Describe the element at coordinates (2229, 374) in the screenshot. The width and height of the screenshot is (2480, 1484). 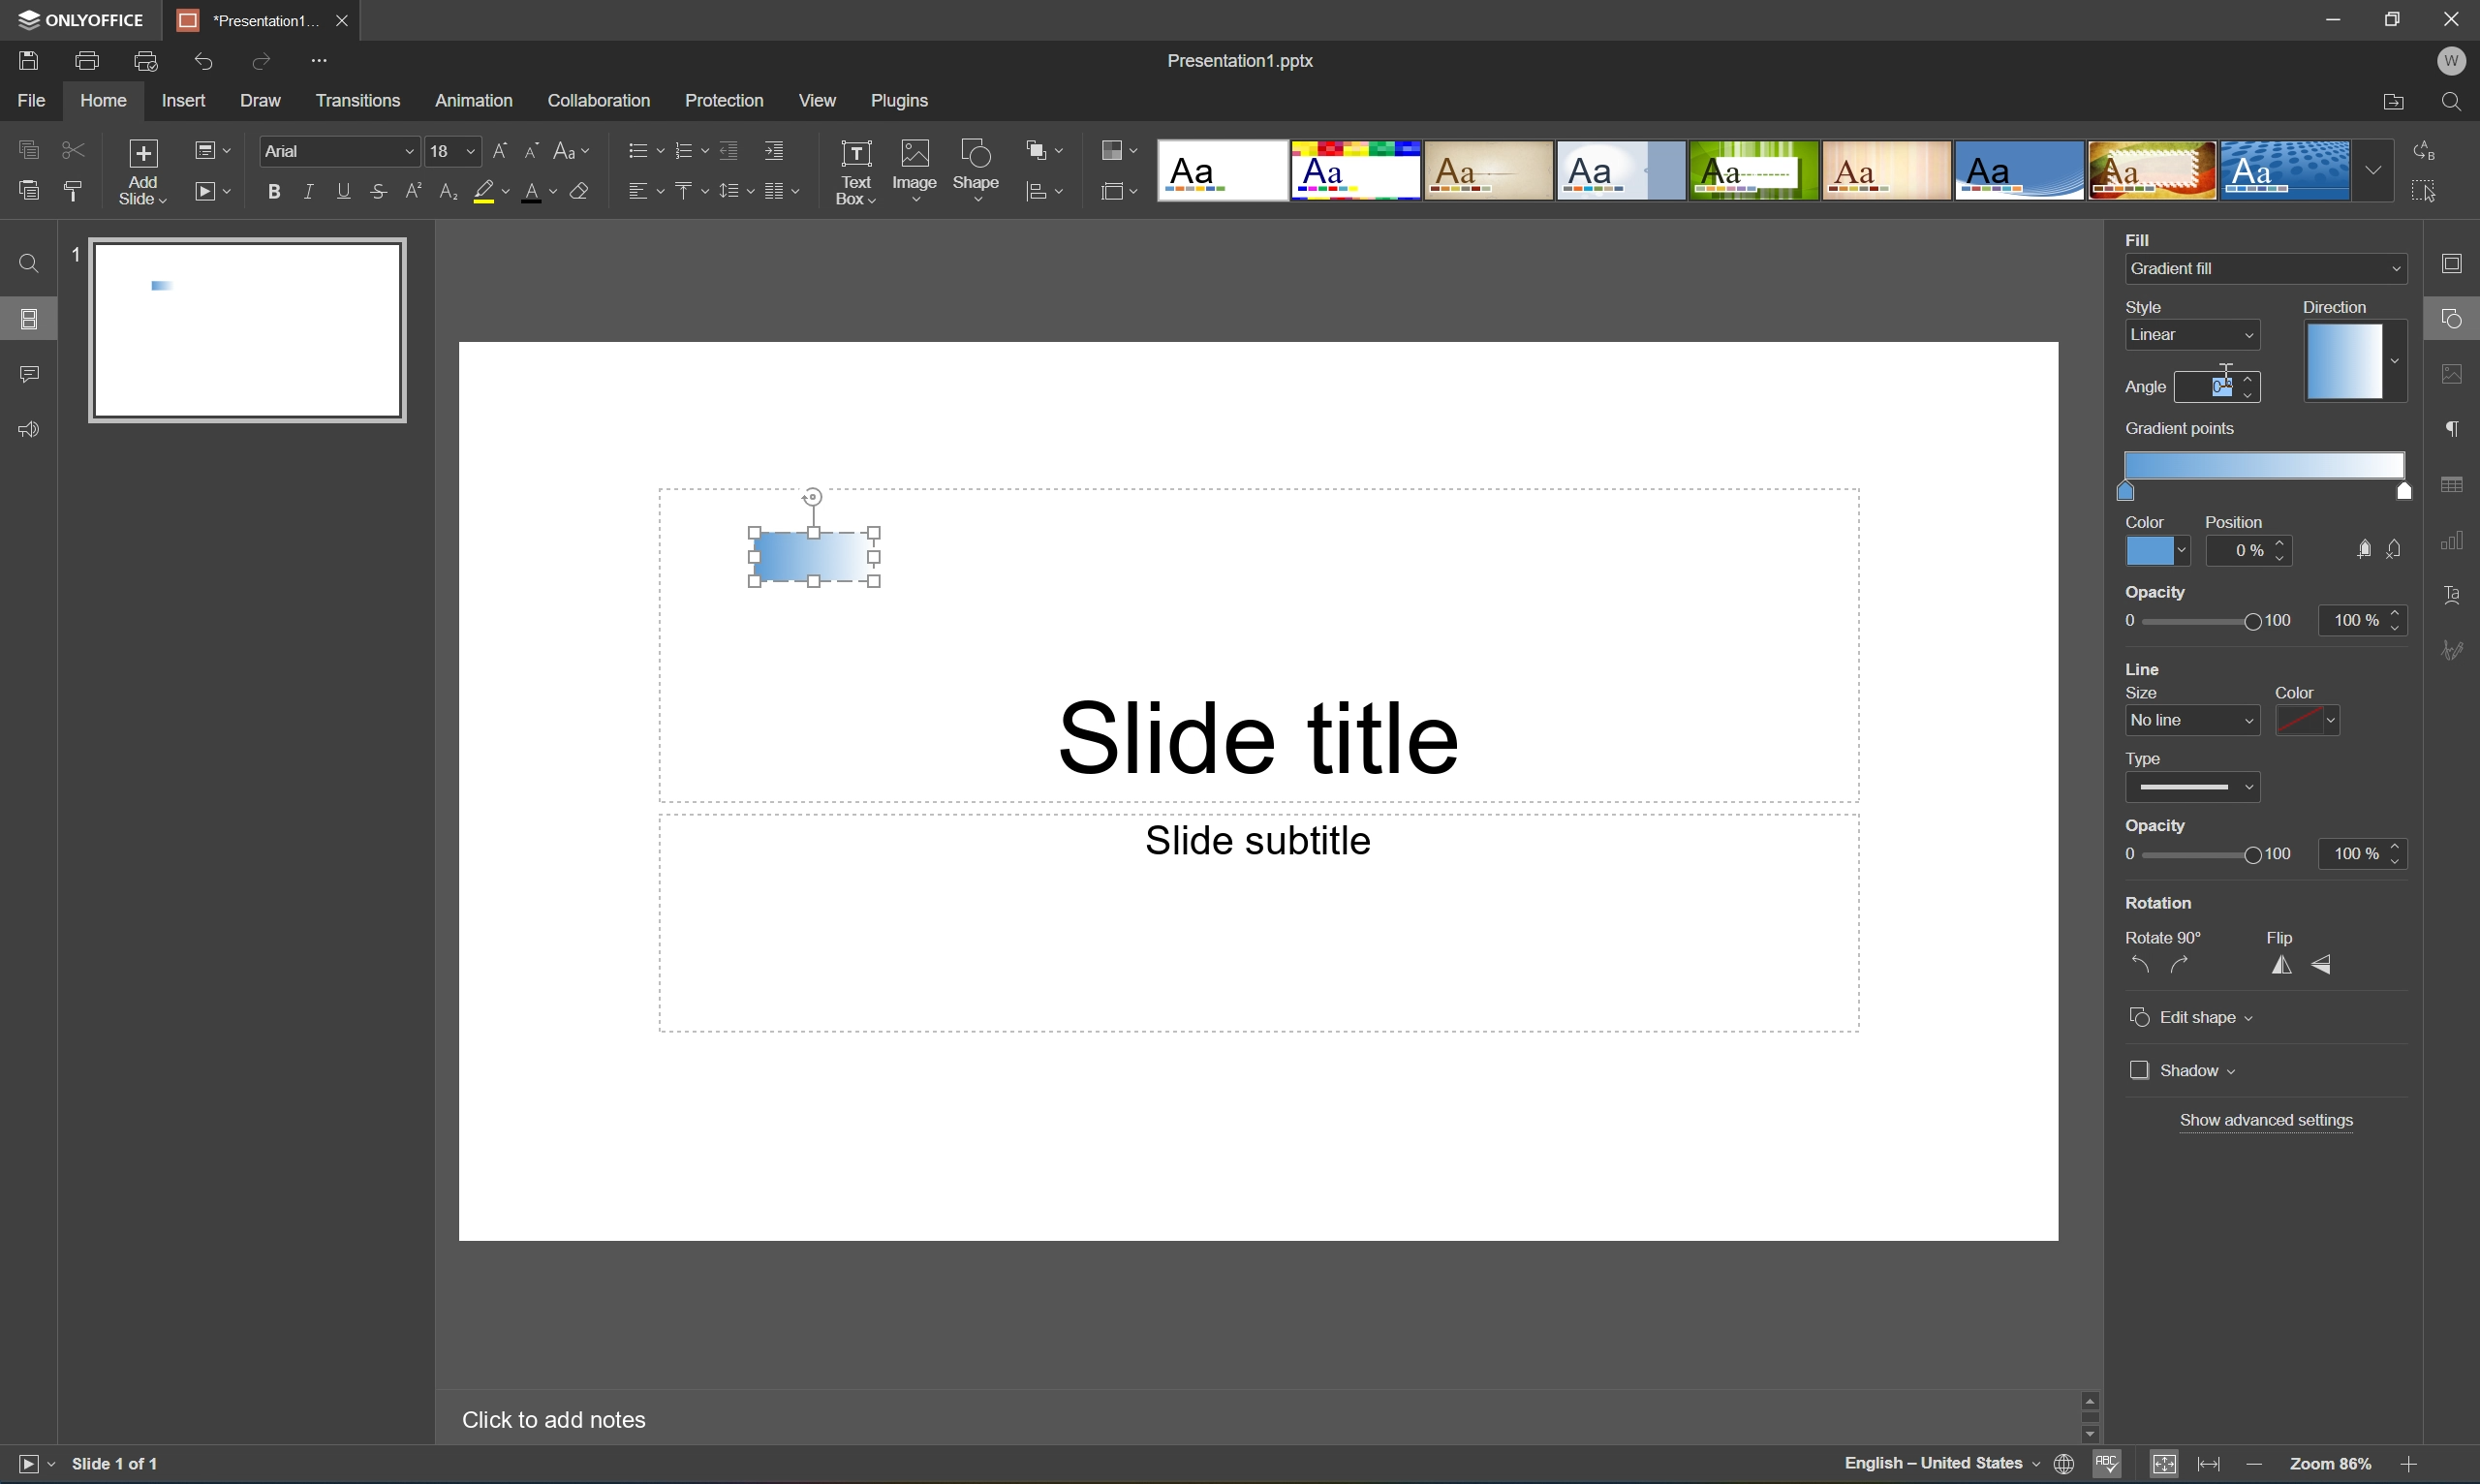
I see `Cursor` at that location.